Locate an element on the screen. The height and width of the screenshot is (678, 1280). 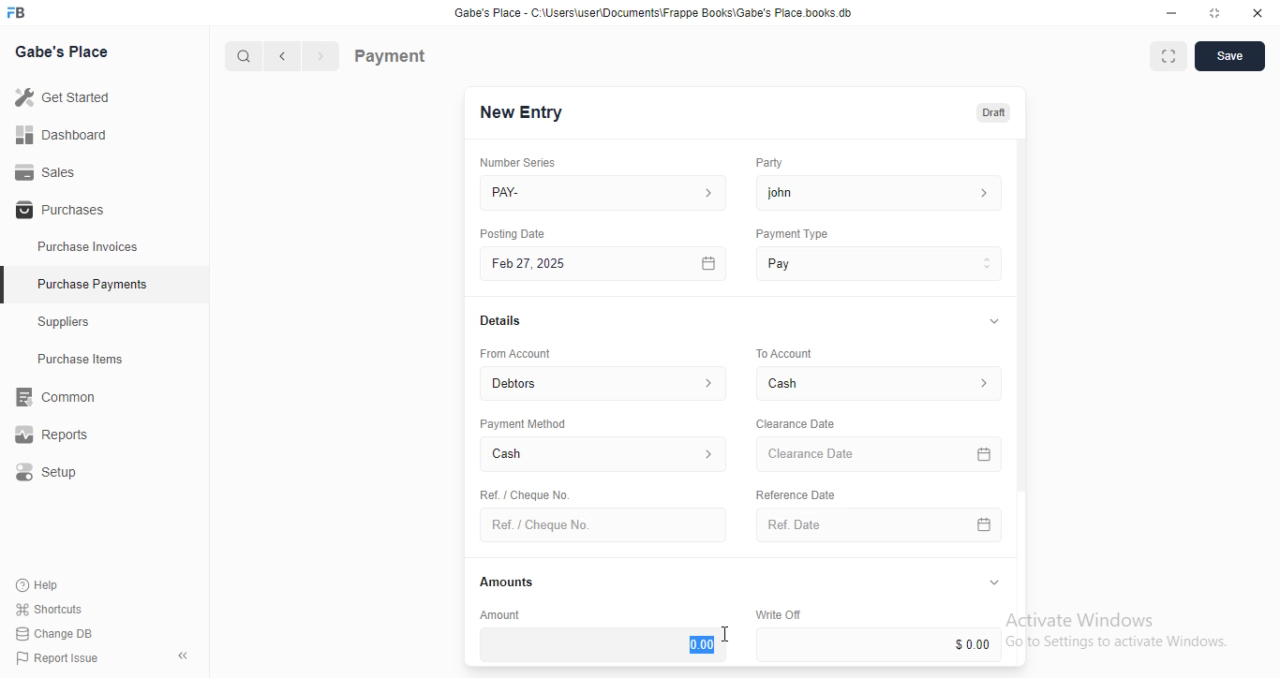
‘From Account is located at coordinates (514, 353).